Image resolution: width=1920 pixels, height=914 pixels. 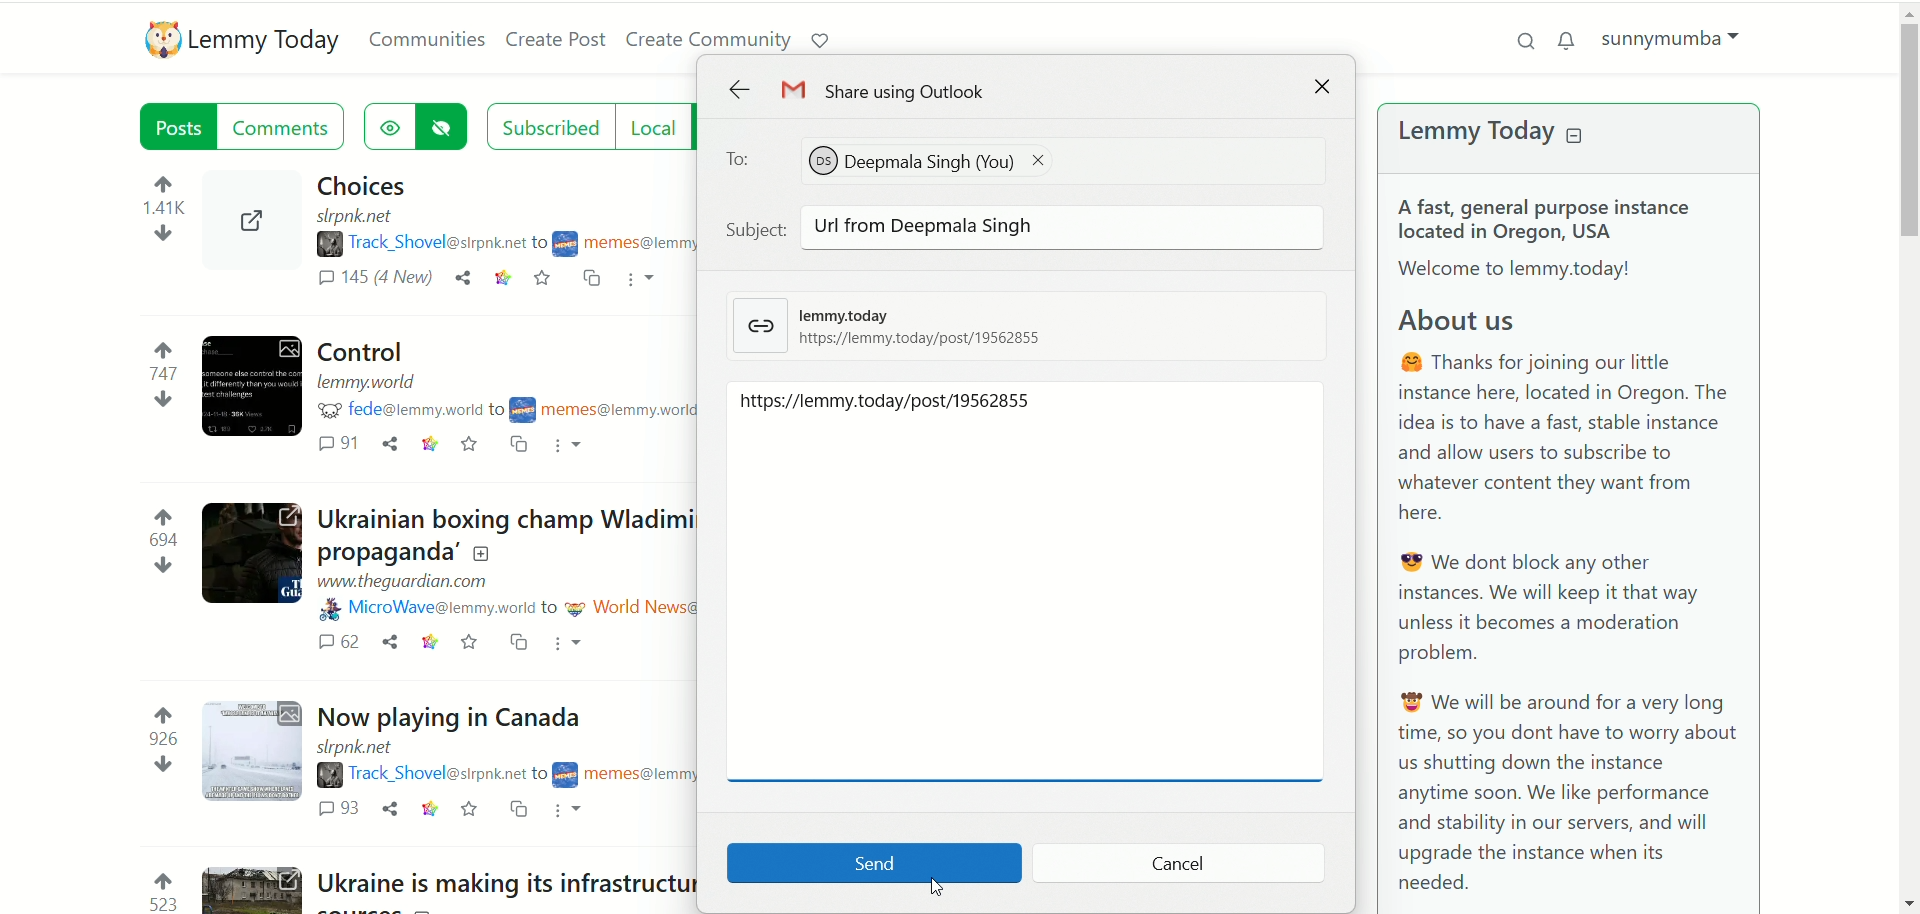 What do you see at coordinates (248, 554) in the screenshot?
I see `Expand the post with the image` at bounding box center [248, 554].